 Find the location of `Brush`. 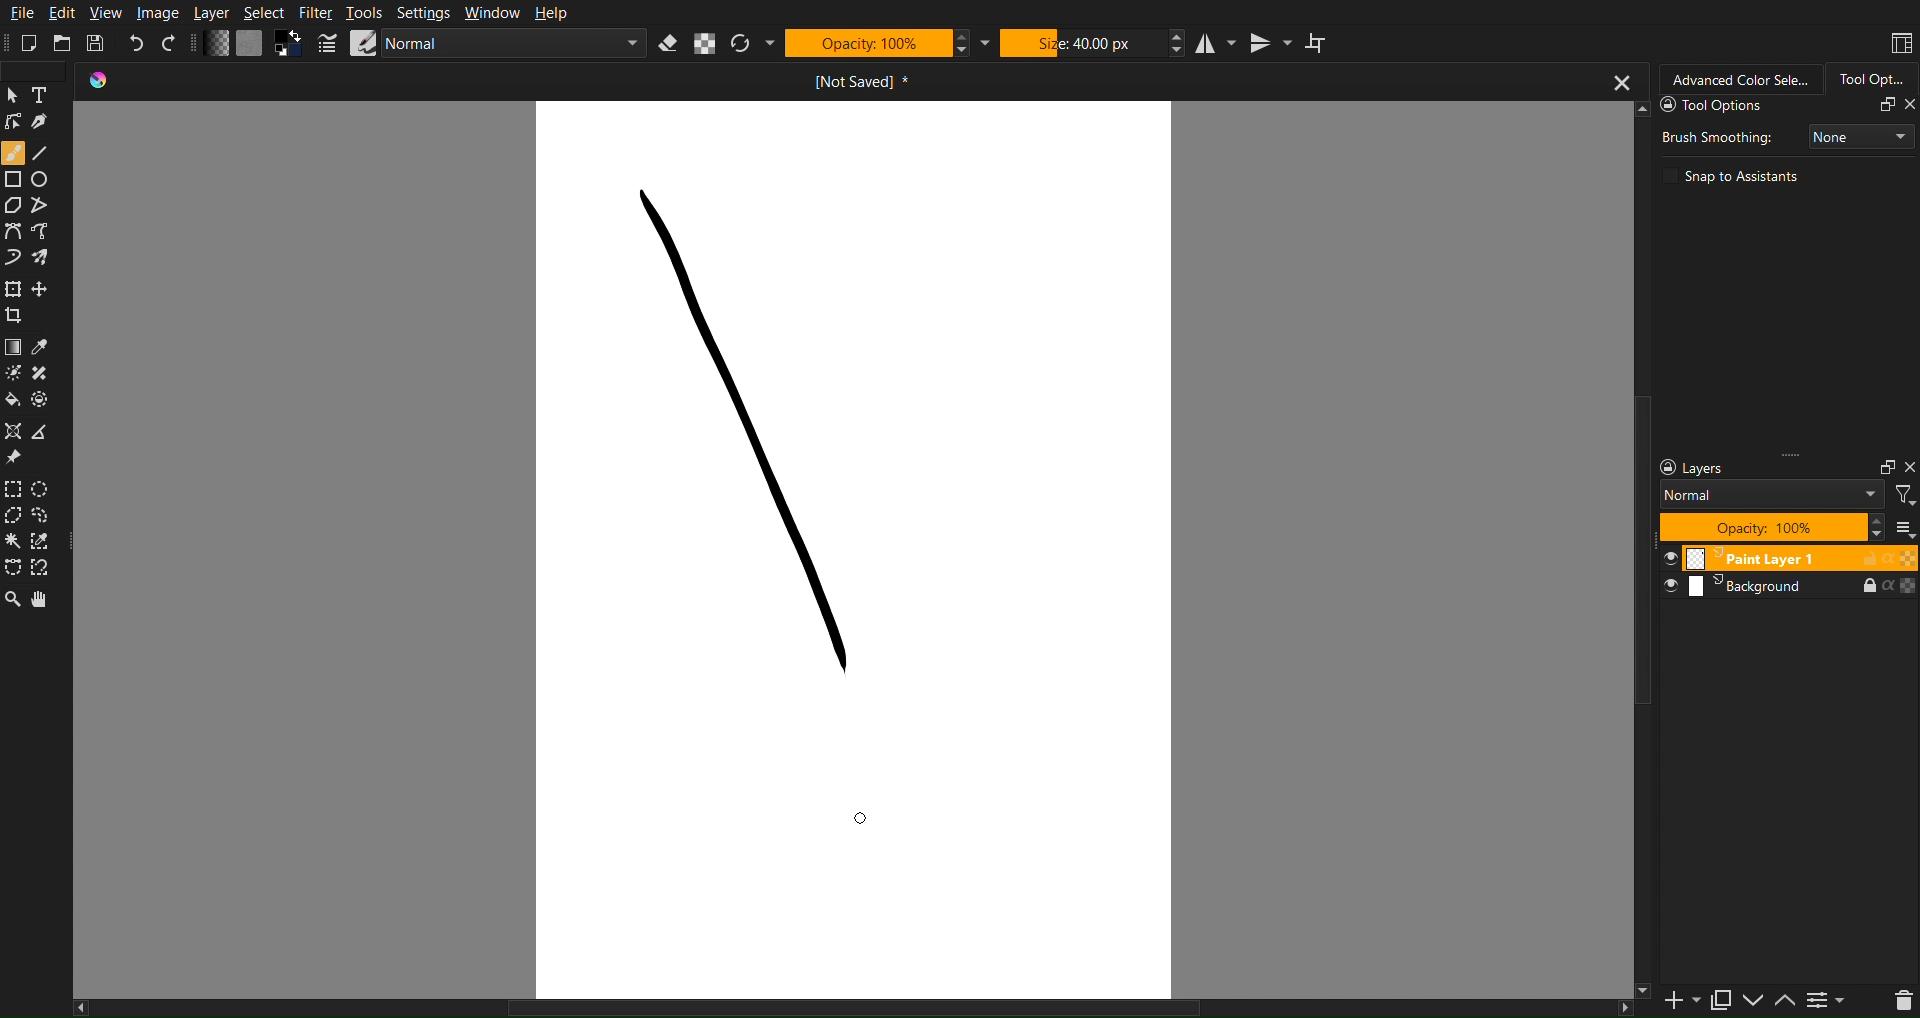

Brush is located at coordinates (12, 370).